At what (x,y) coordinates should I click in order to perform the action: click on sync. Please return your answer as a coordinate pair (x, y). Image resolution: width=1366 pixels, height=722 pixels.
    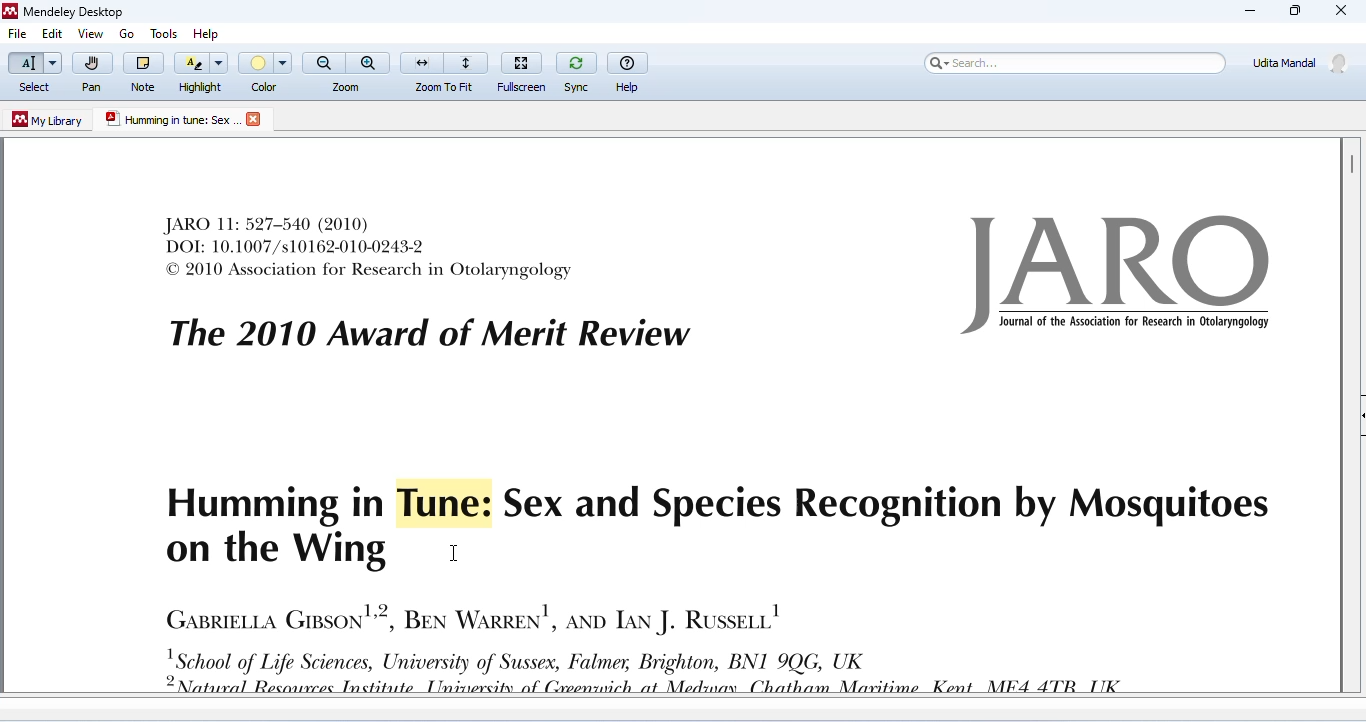
    Looking at the image, I should click on (576, 70).